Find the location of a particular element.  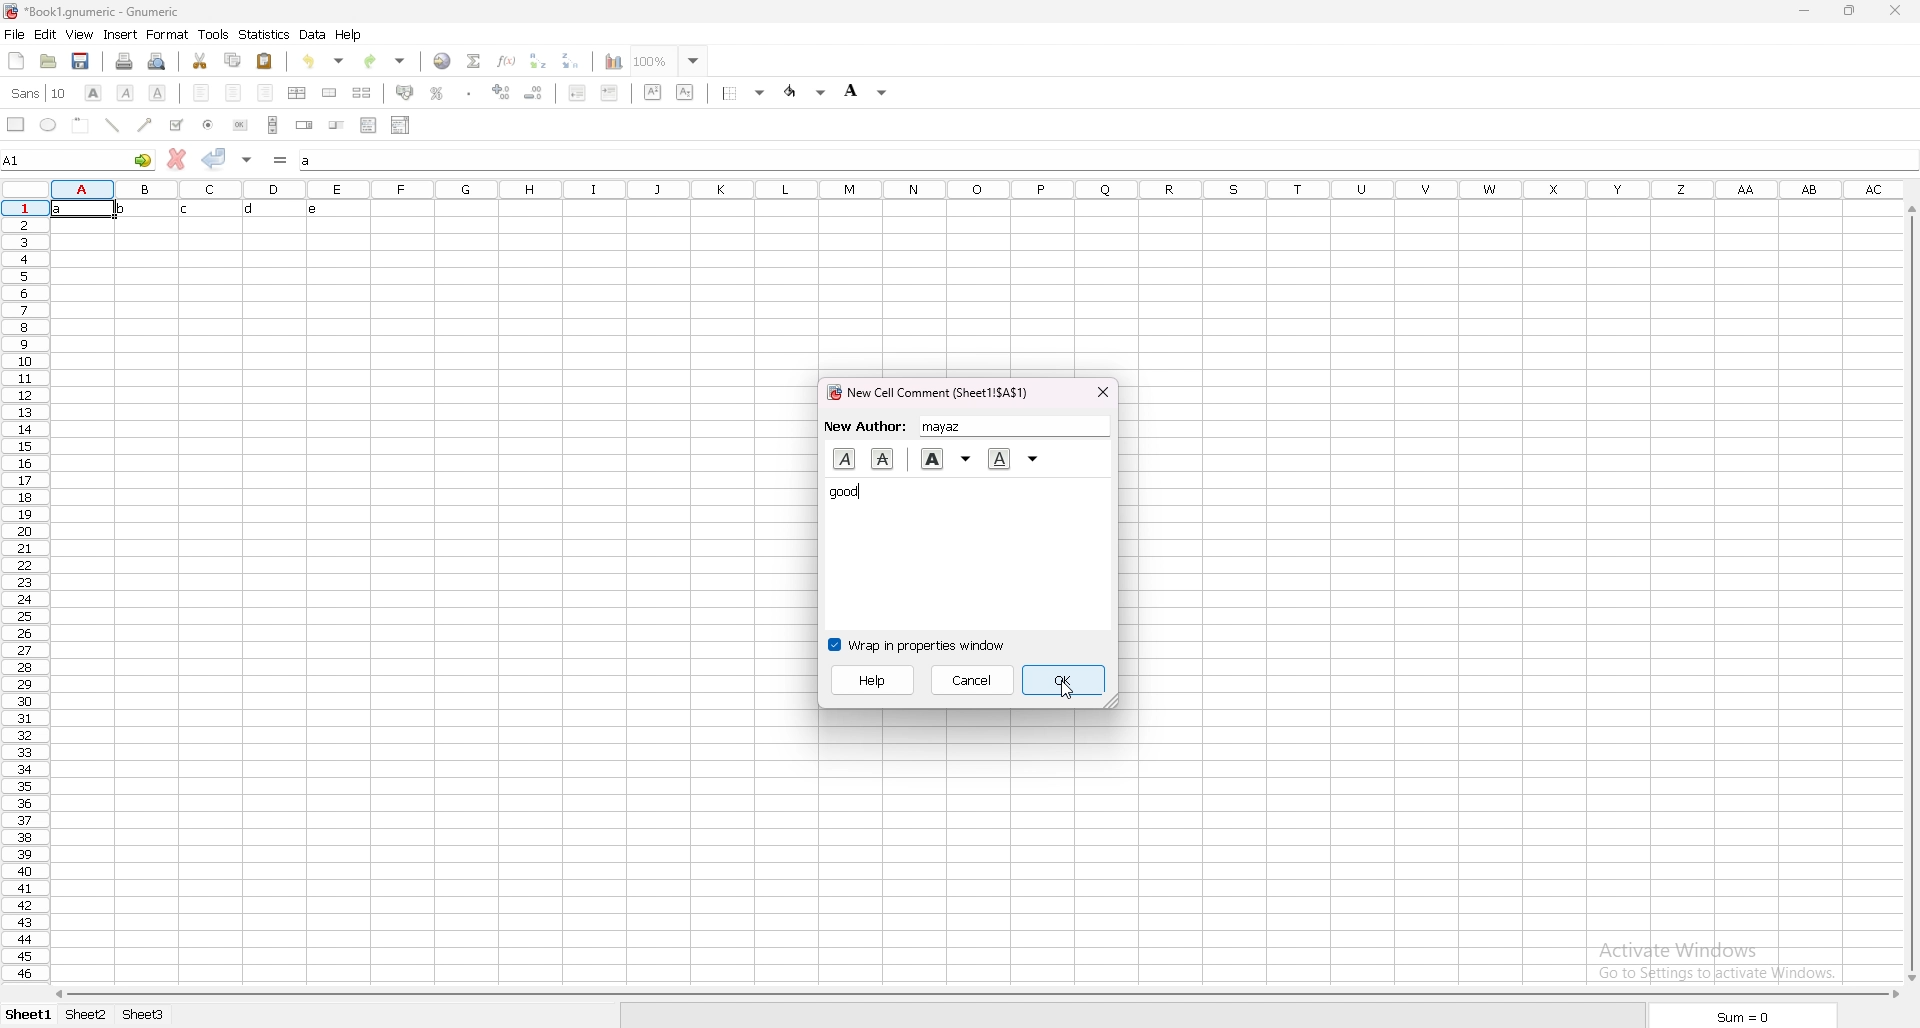

minimize is located at coordinates (1805, 11).